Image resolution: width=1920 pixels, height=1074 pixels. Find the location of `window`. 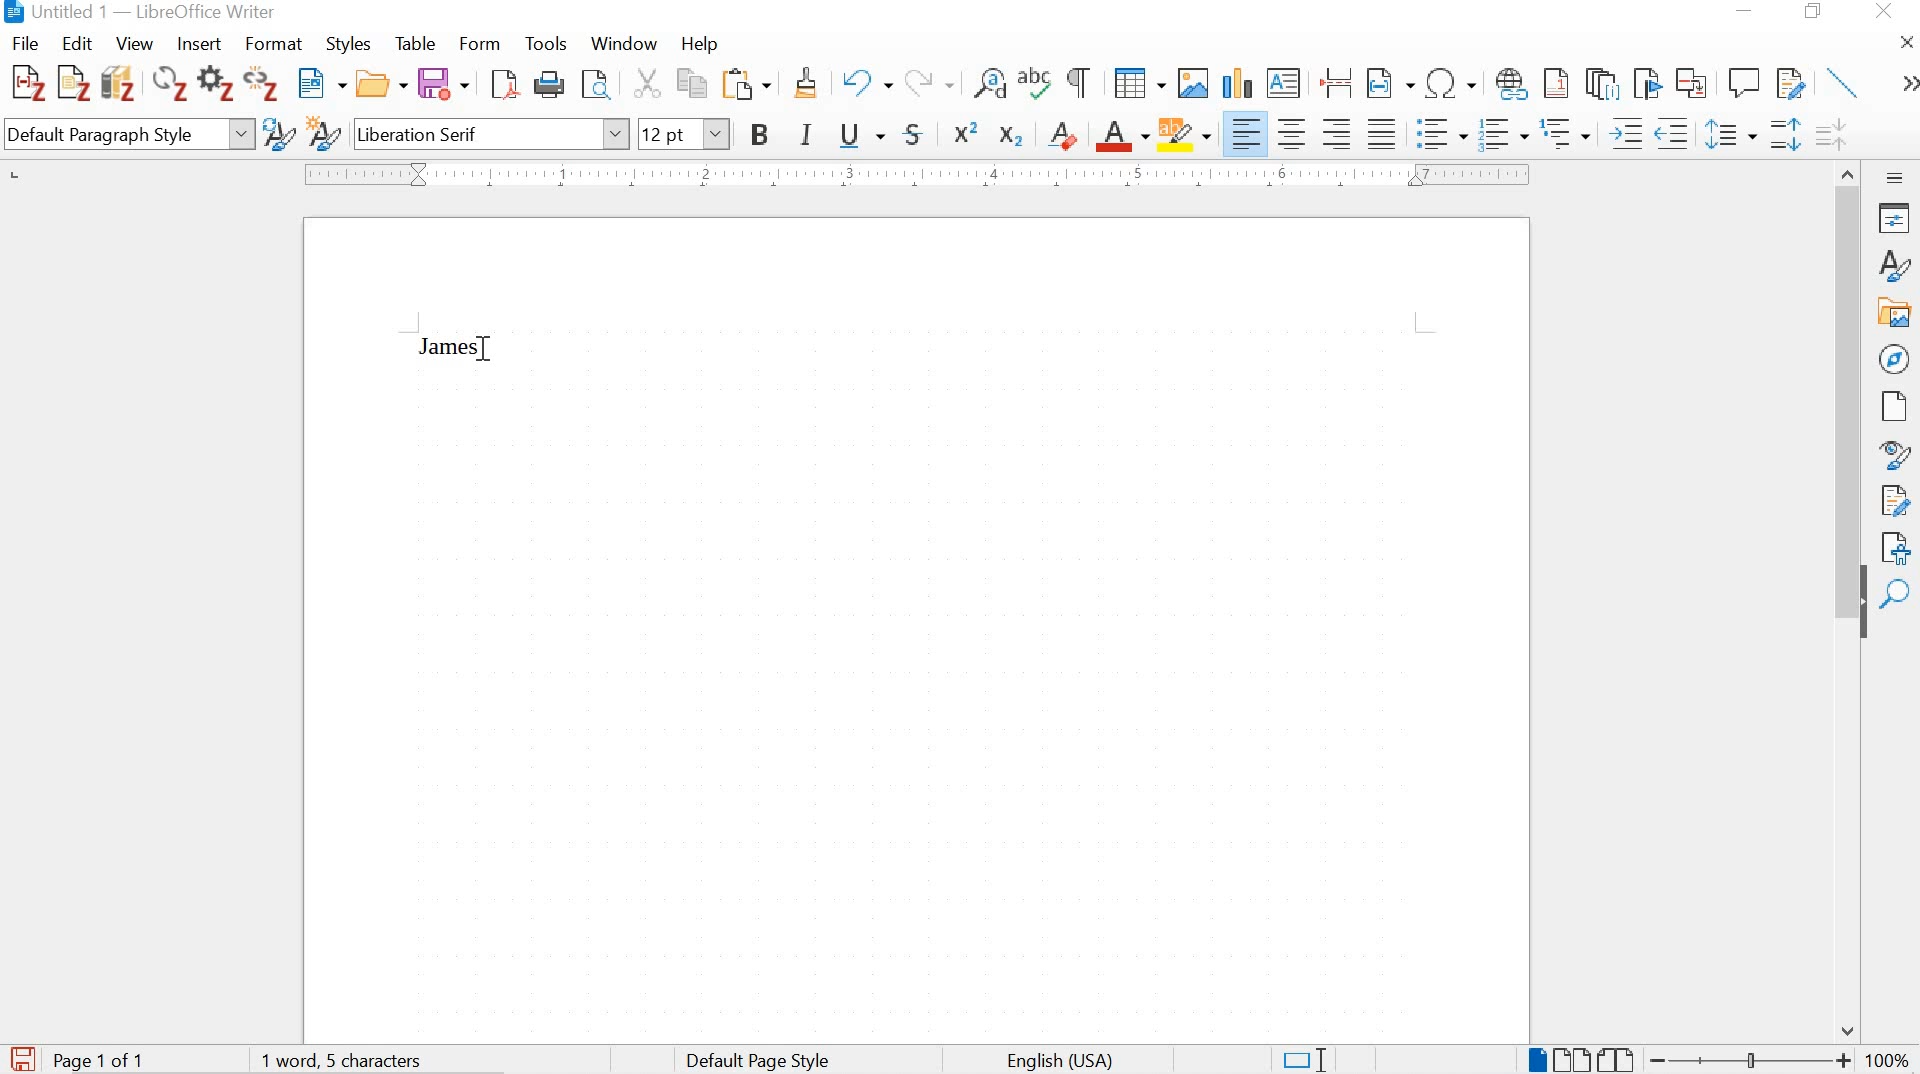

window is located at coordinates (622, 46).